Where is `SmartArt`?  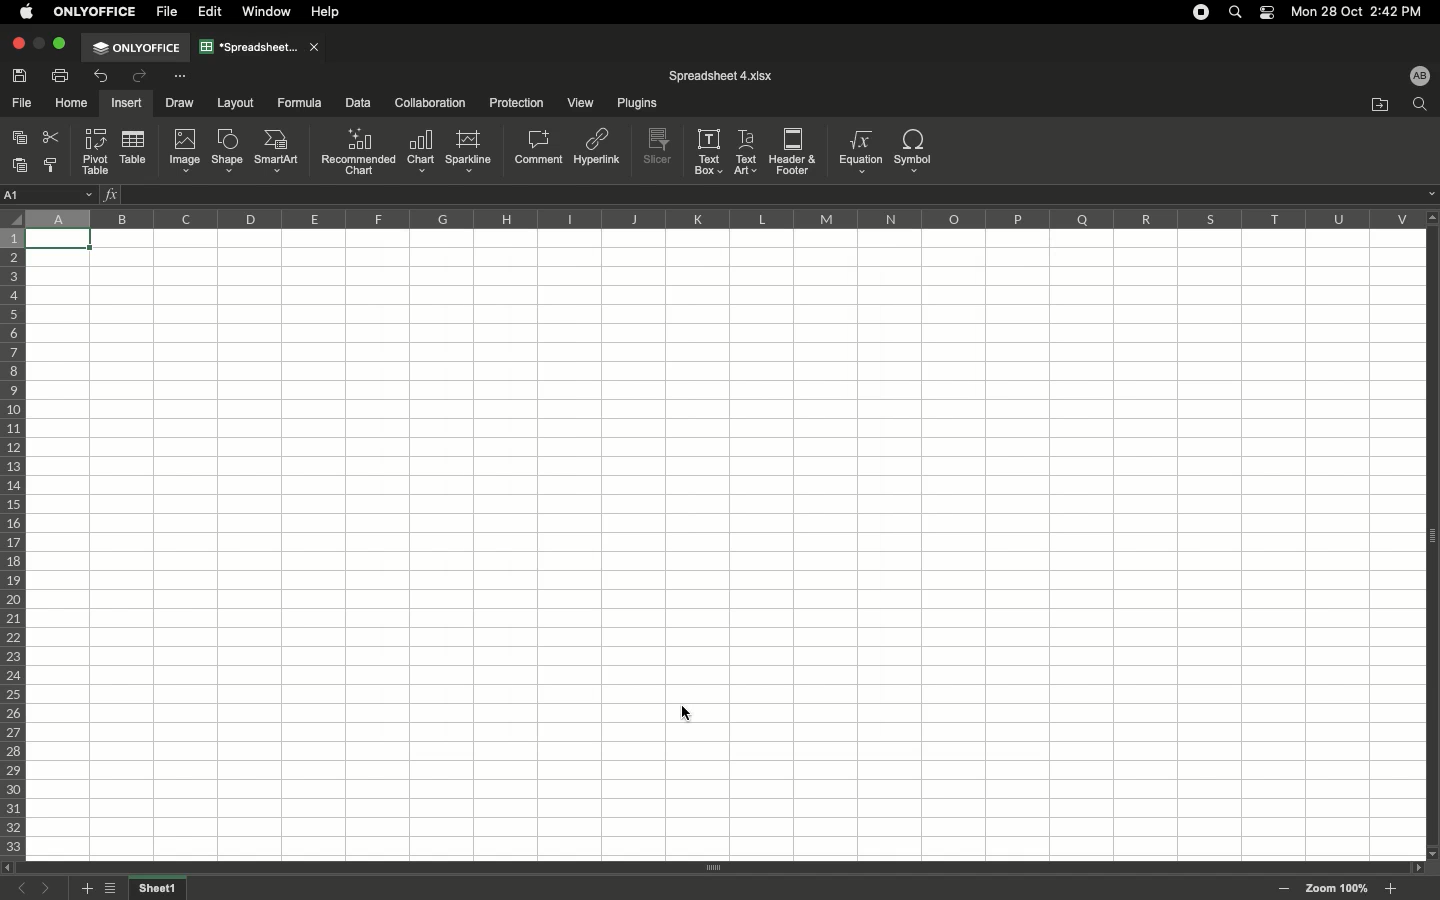
SmartArt is located at coordinates (279, 152).